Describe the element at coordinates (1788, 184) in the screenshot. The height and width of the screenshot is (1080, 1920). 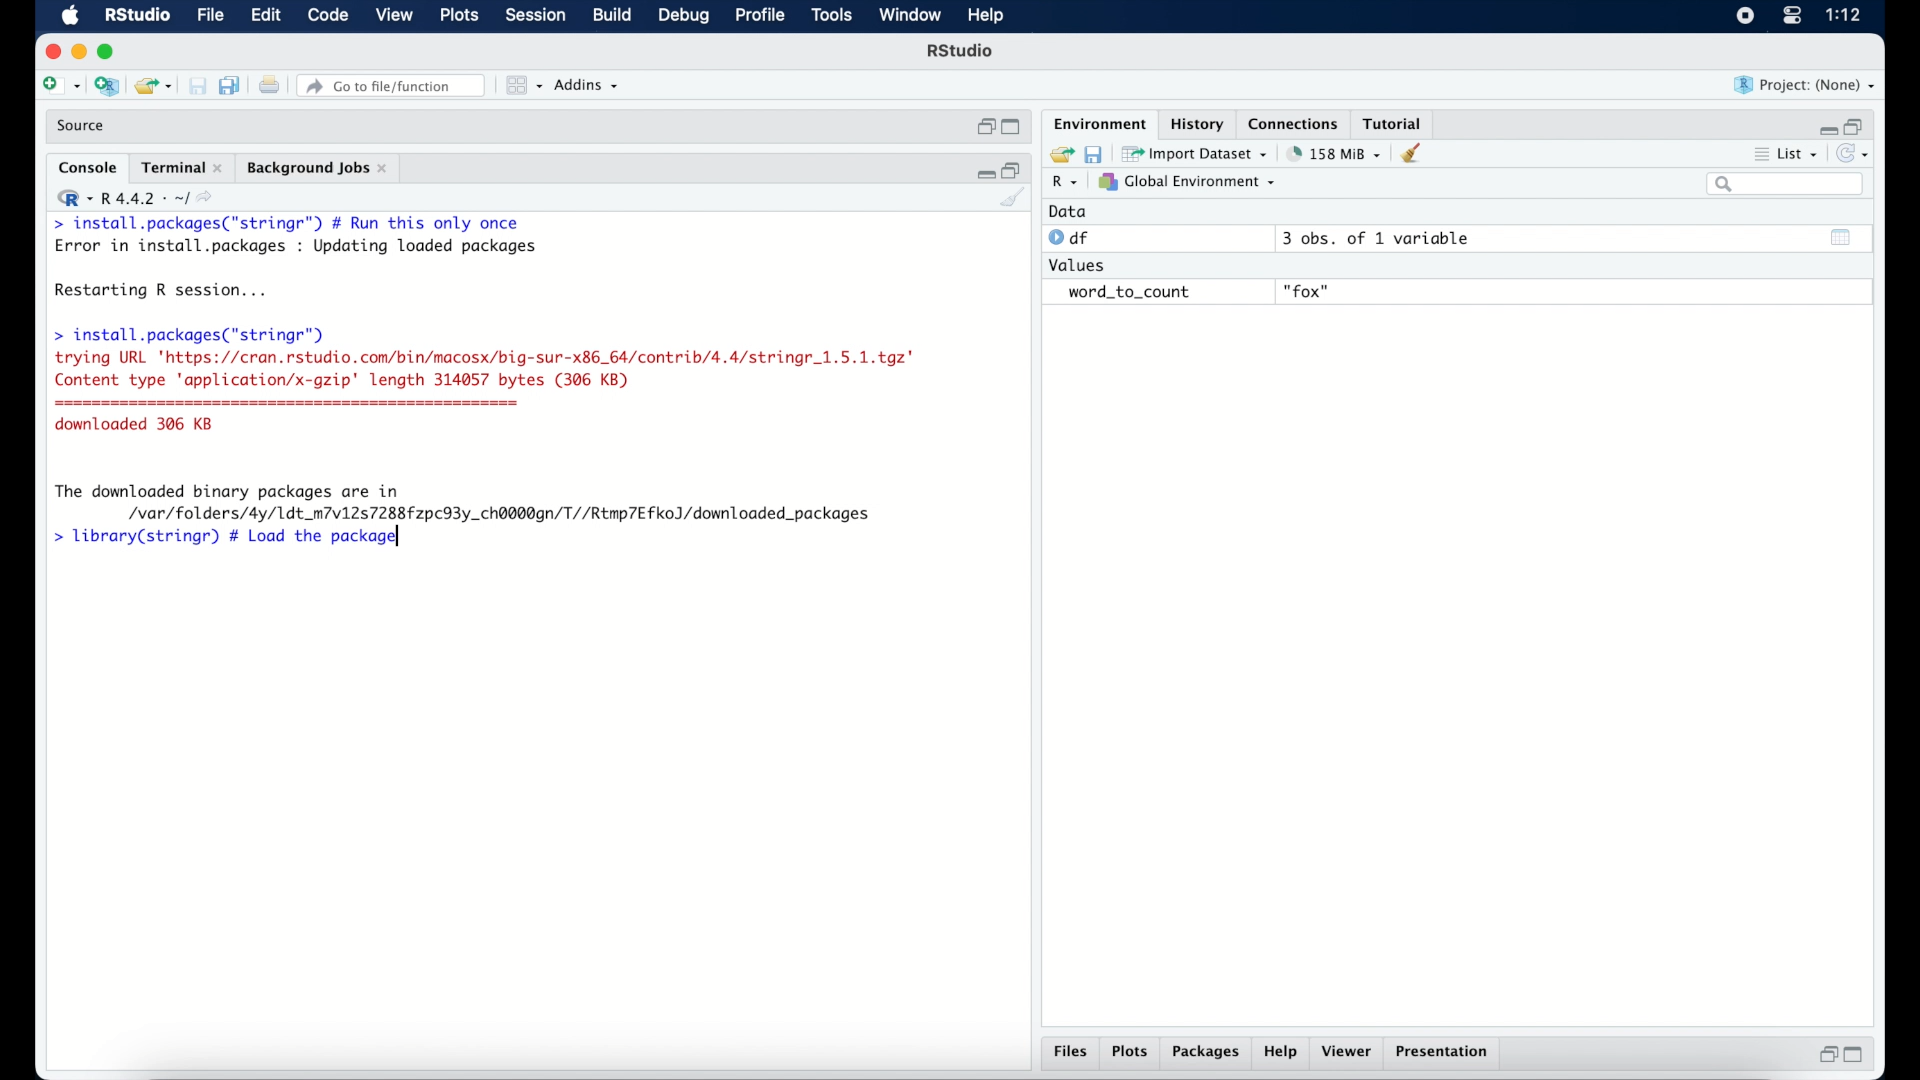
I see `search bar` at that location.